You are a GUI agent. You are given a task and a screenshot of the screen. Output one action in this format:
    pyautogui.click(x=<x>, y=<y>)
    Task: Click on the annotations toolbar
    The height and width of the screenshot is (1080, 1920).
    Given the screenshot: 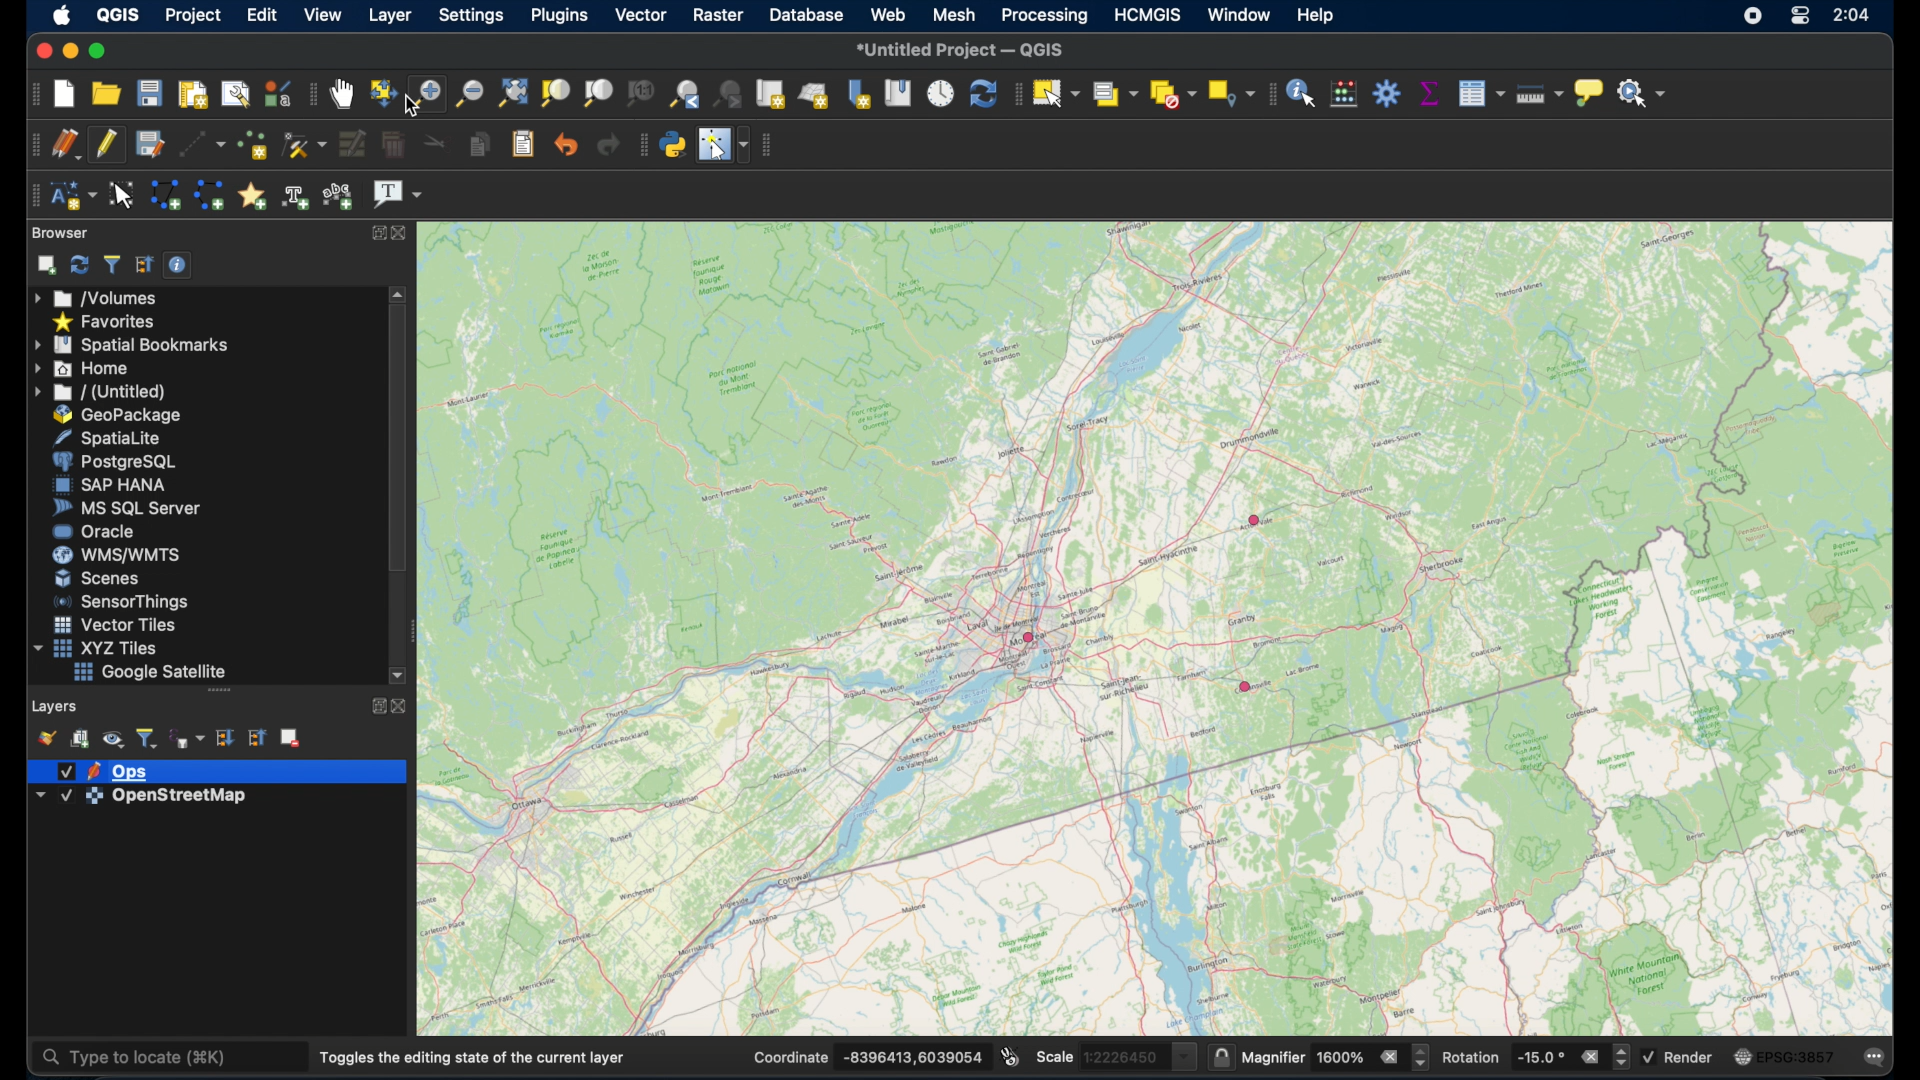 What is the action you would take?
    pyautogui.click(x=33, y=195)
    